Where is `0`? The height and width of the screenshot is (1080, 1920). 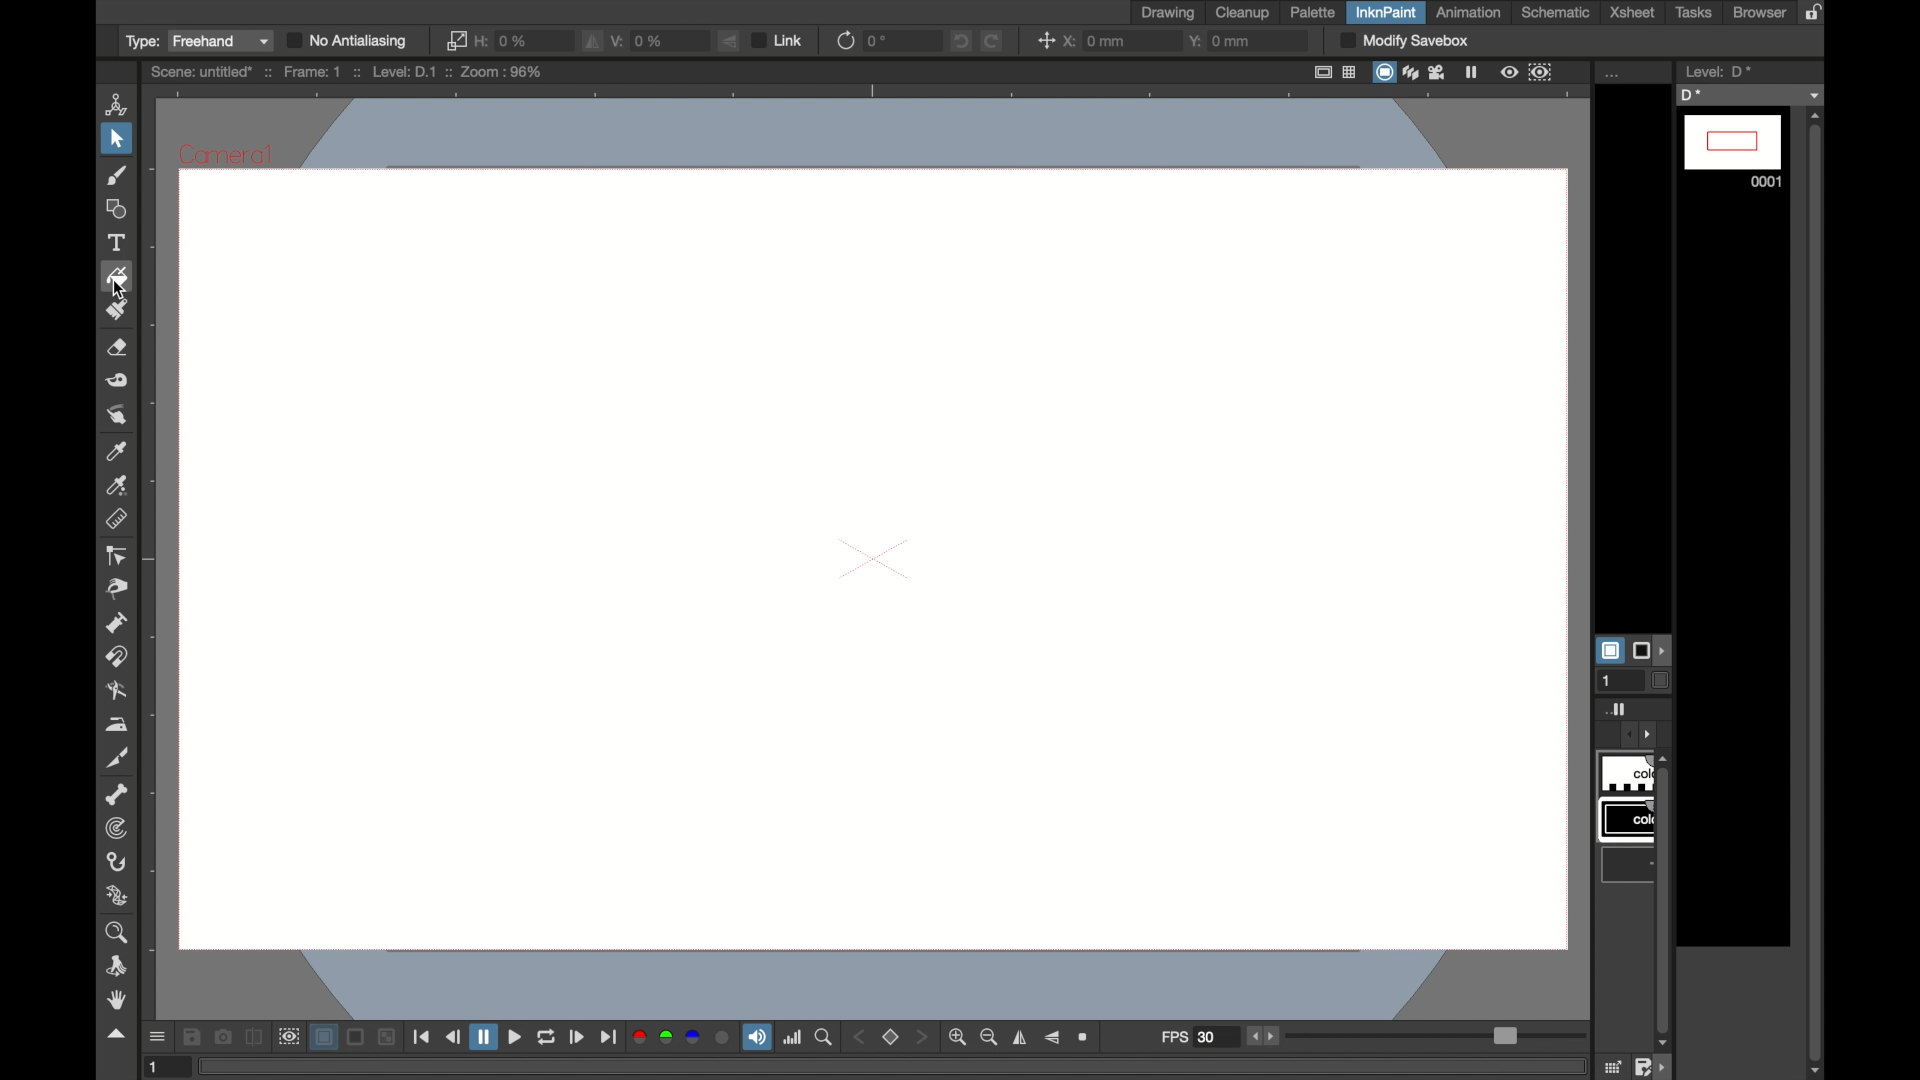
0 is located at coordinates (878, 41).